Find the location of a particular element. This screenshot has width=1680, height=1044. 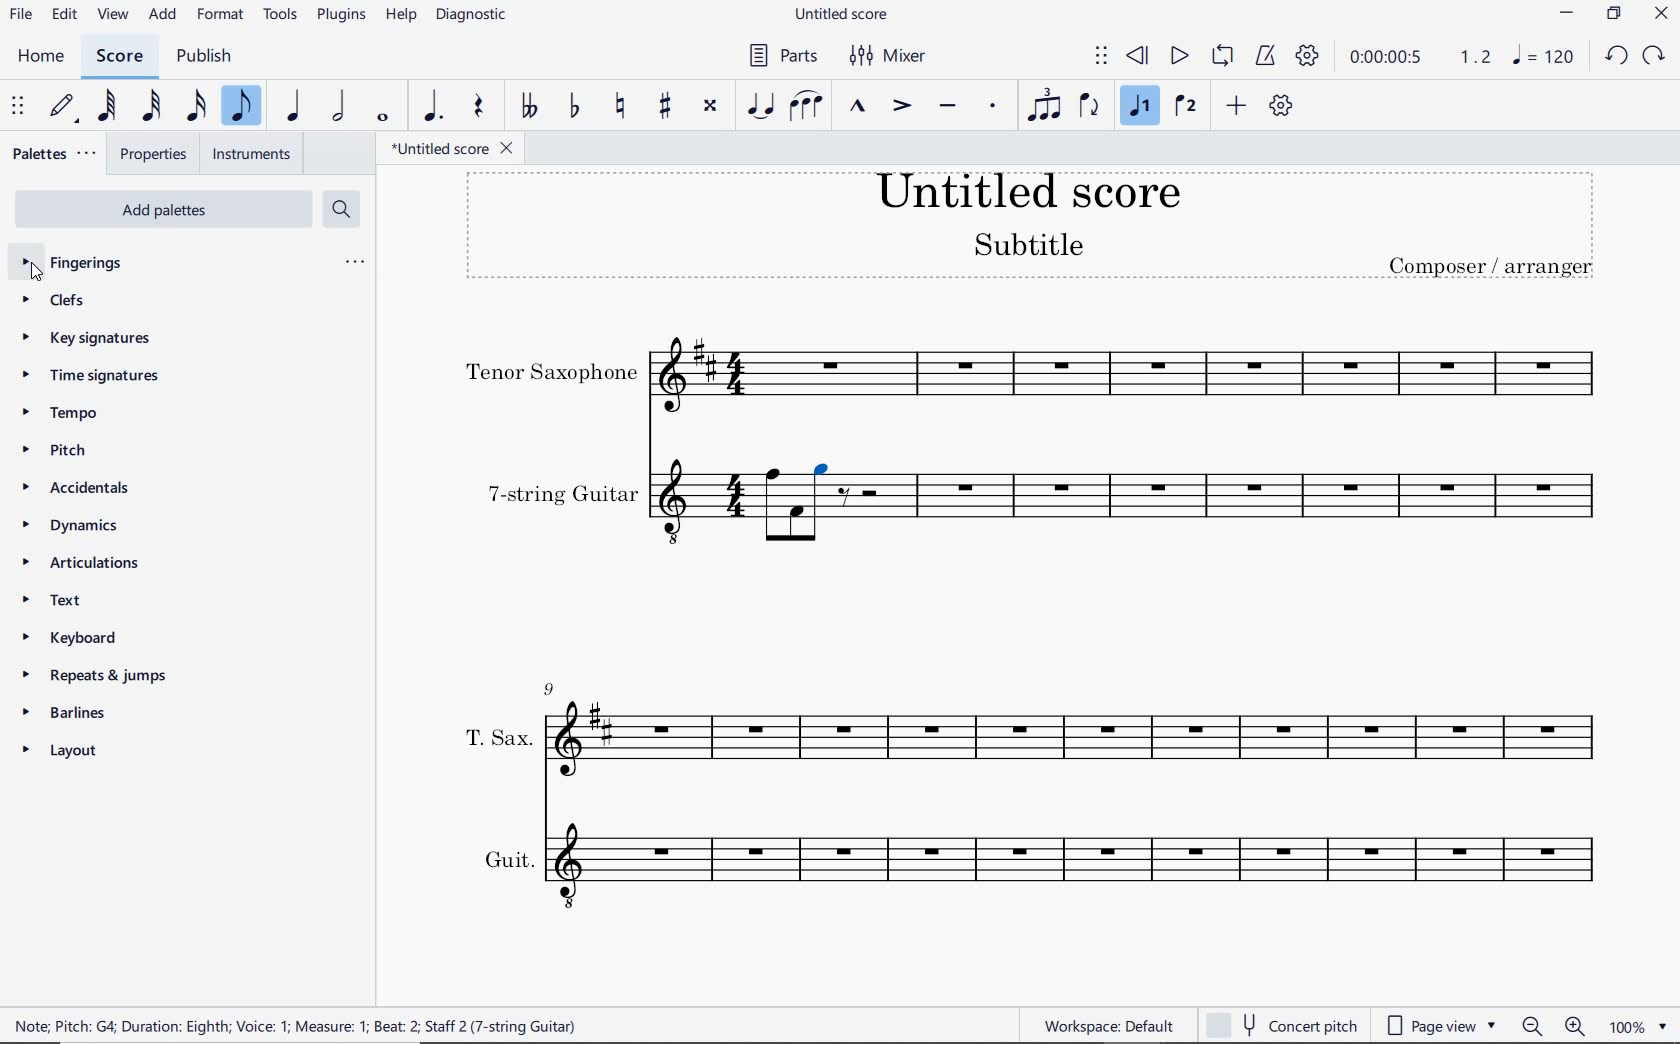

ZOOM OUT OR ZOOM IN is located at coordinates (1553, 1027).